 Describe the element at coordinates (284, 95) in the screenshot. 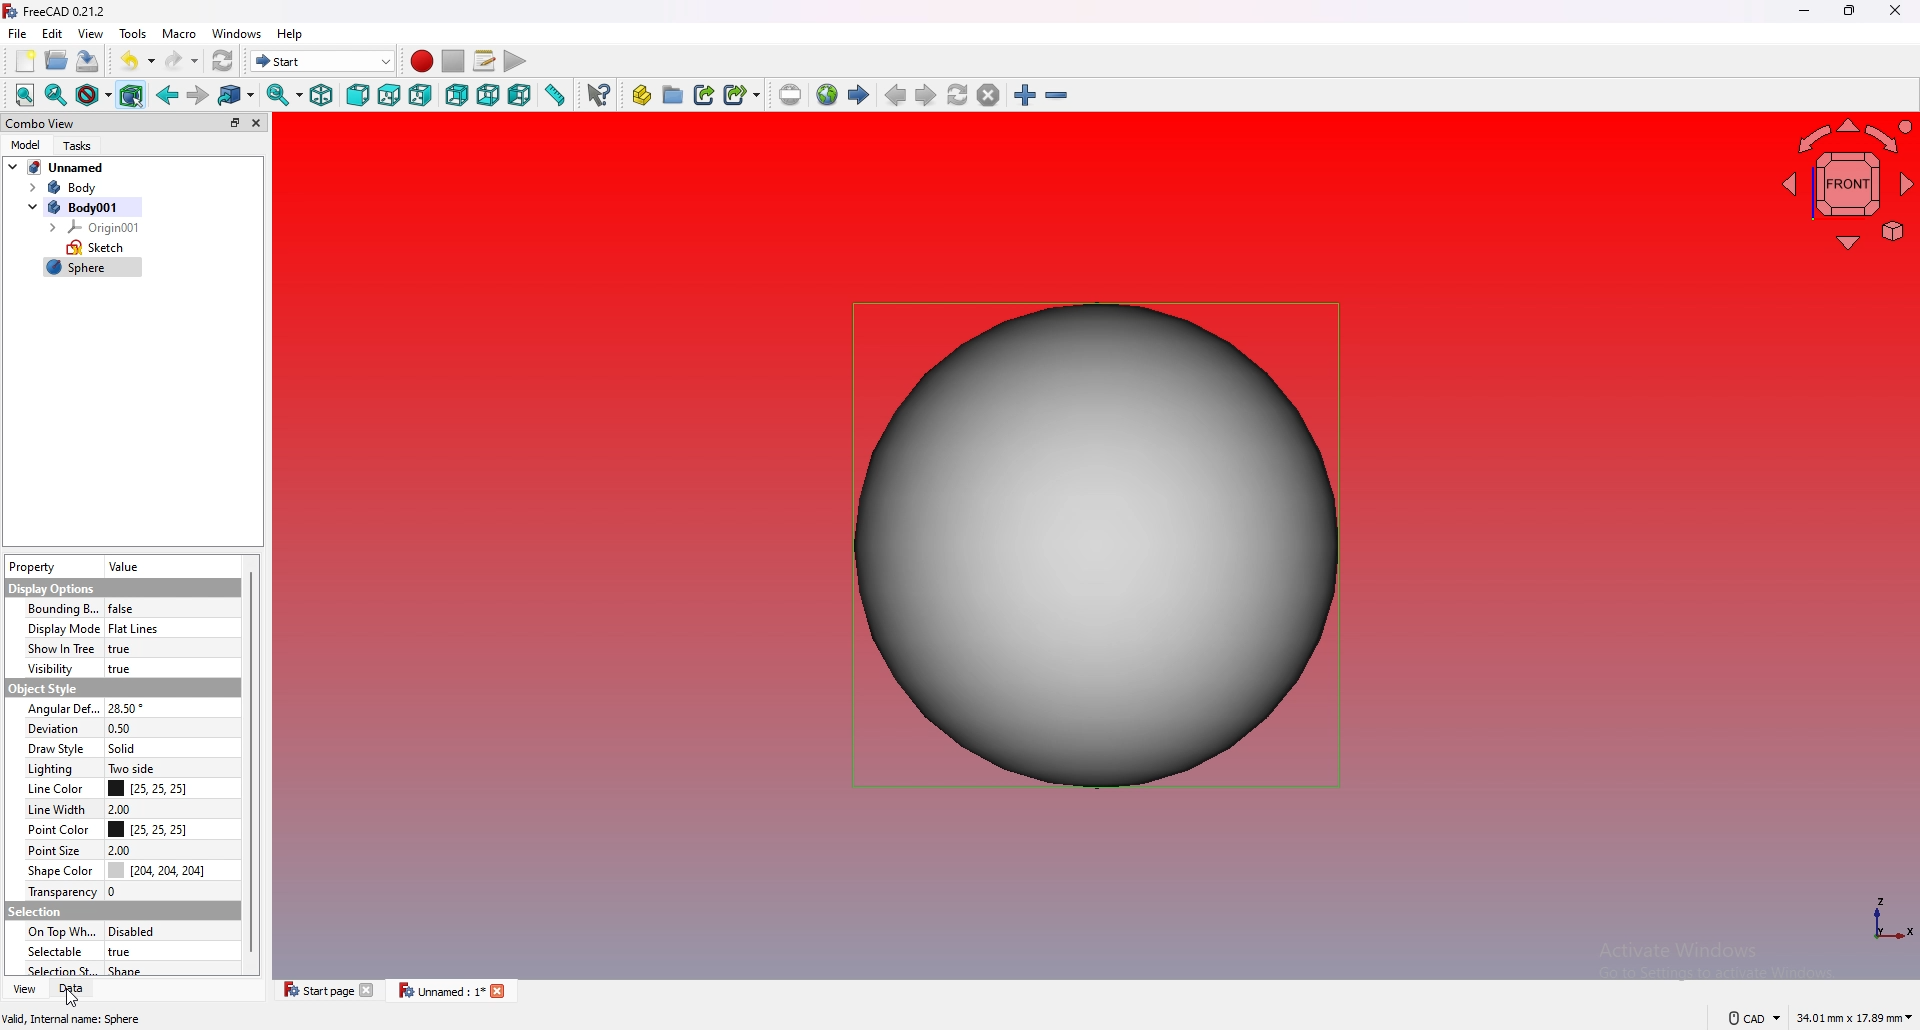

I see `sync view` at that location.